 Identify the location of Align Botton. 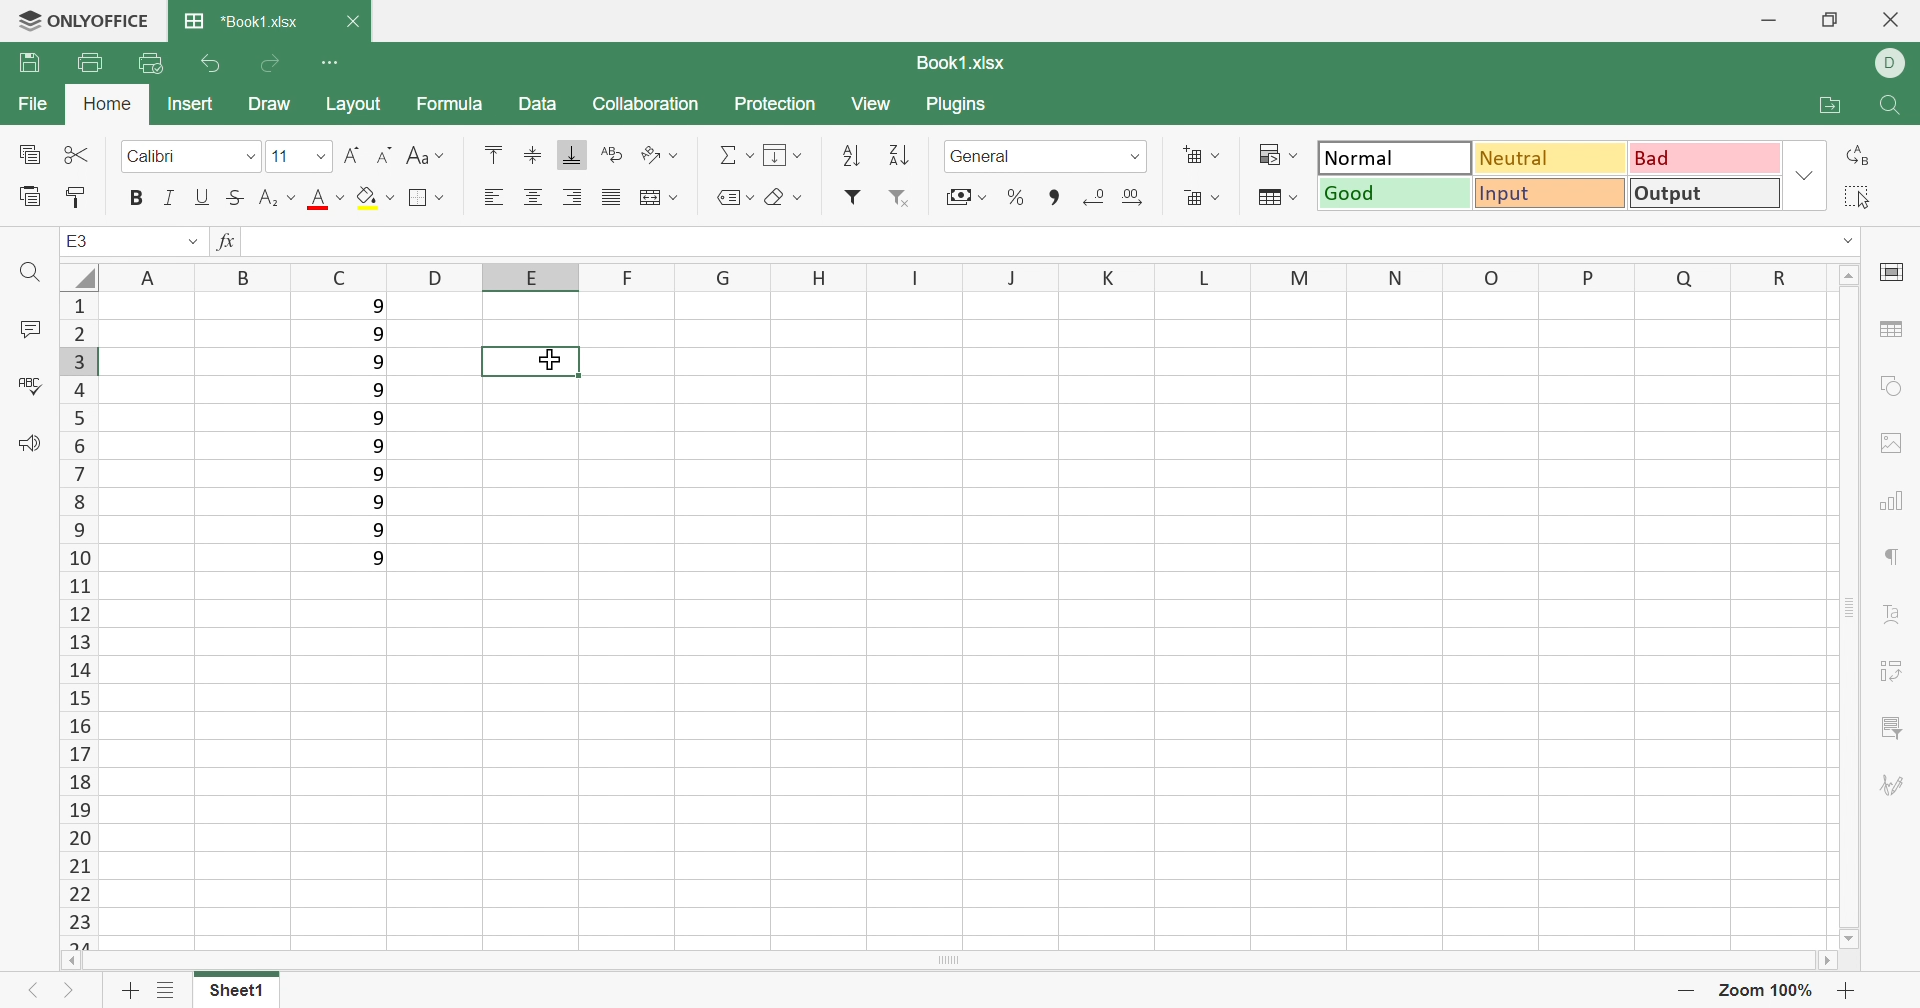
(571, 156).